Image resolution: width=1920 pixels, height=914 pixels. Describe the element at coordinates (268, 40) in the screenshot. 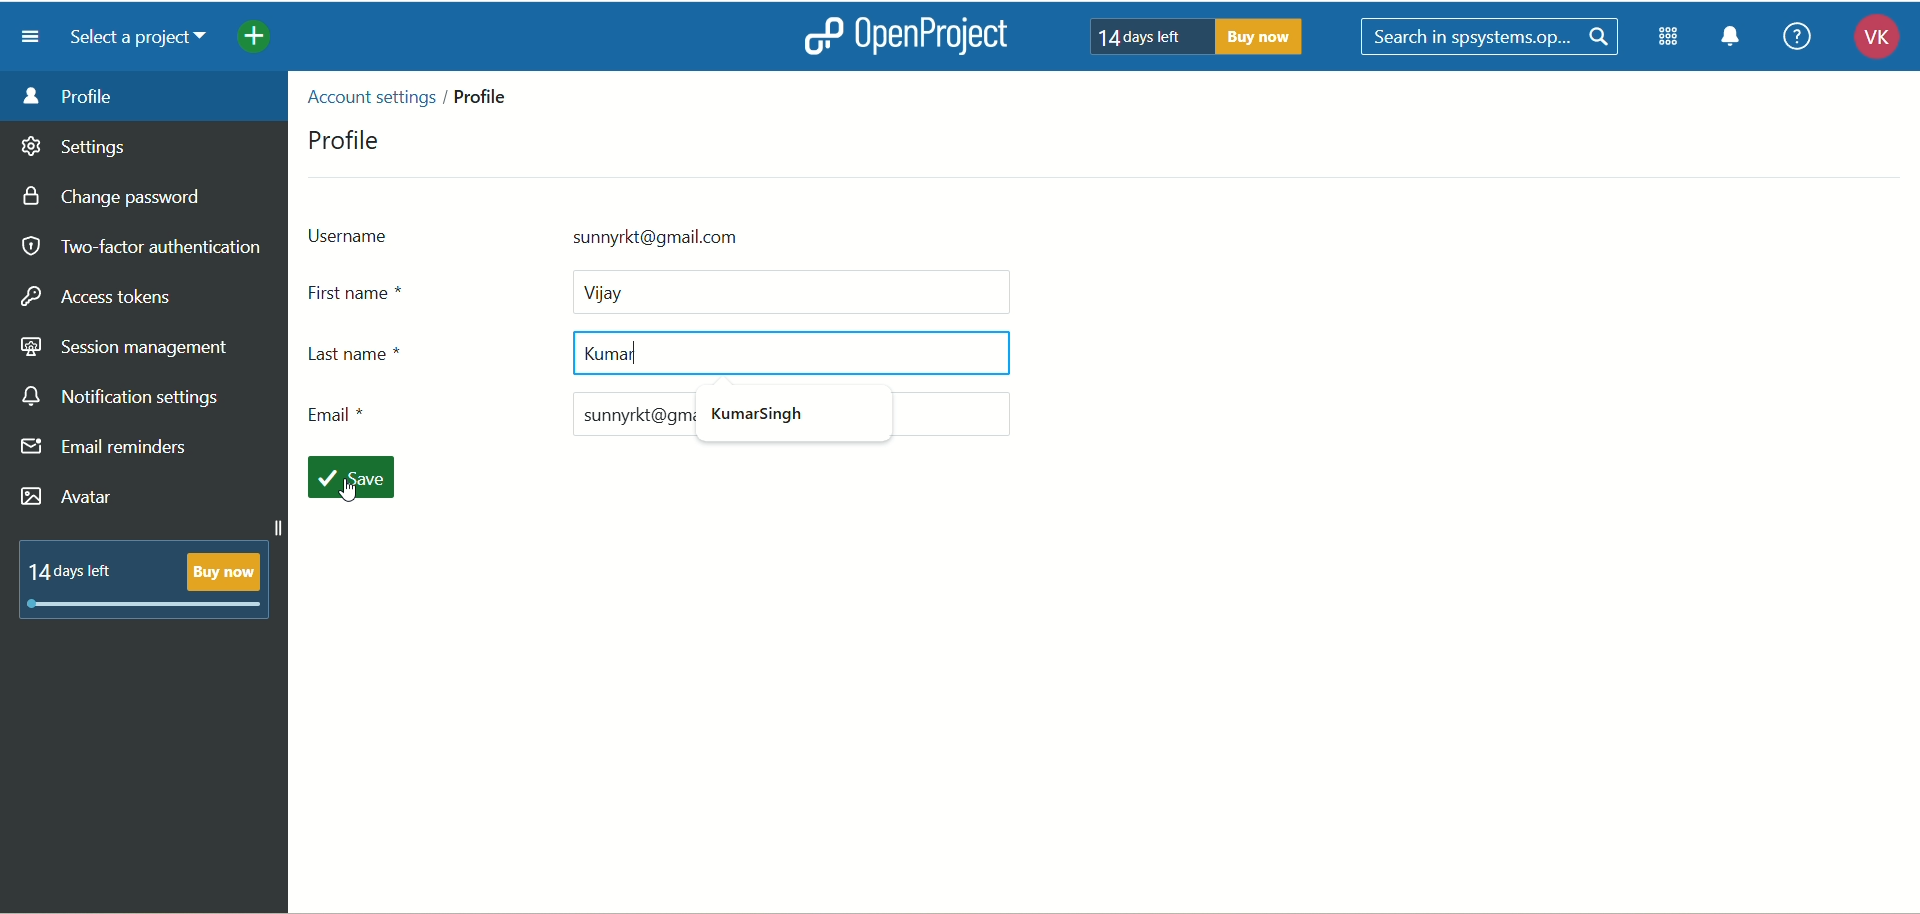

I see `add project` at that location.